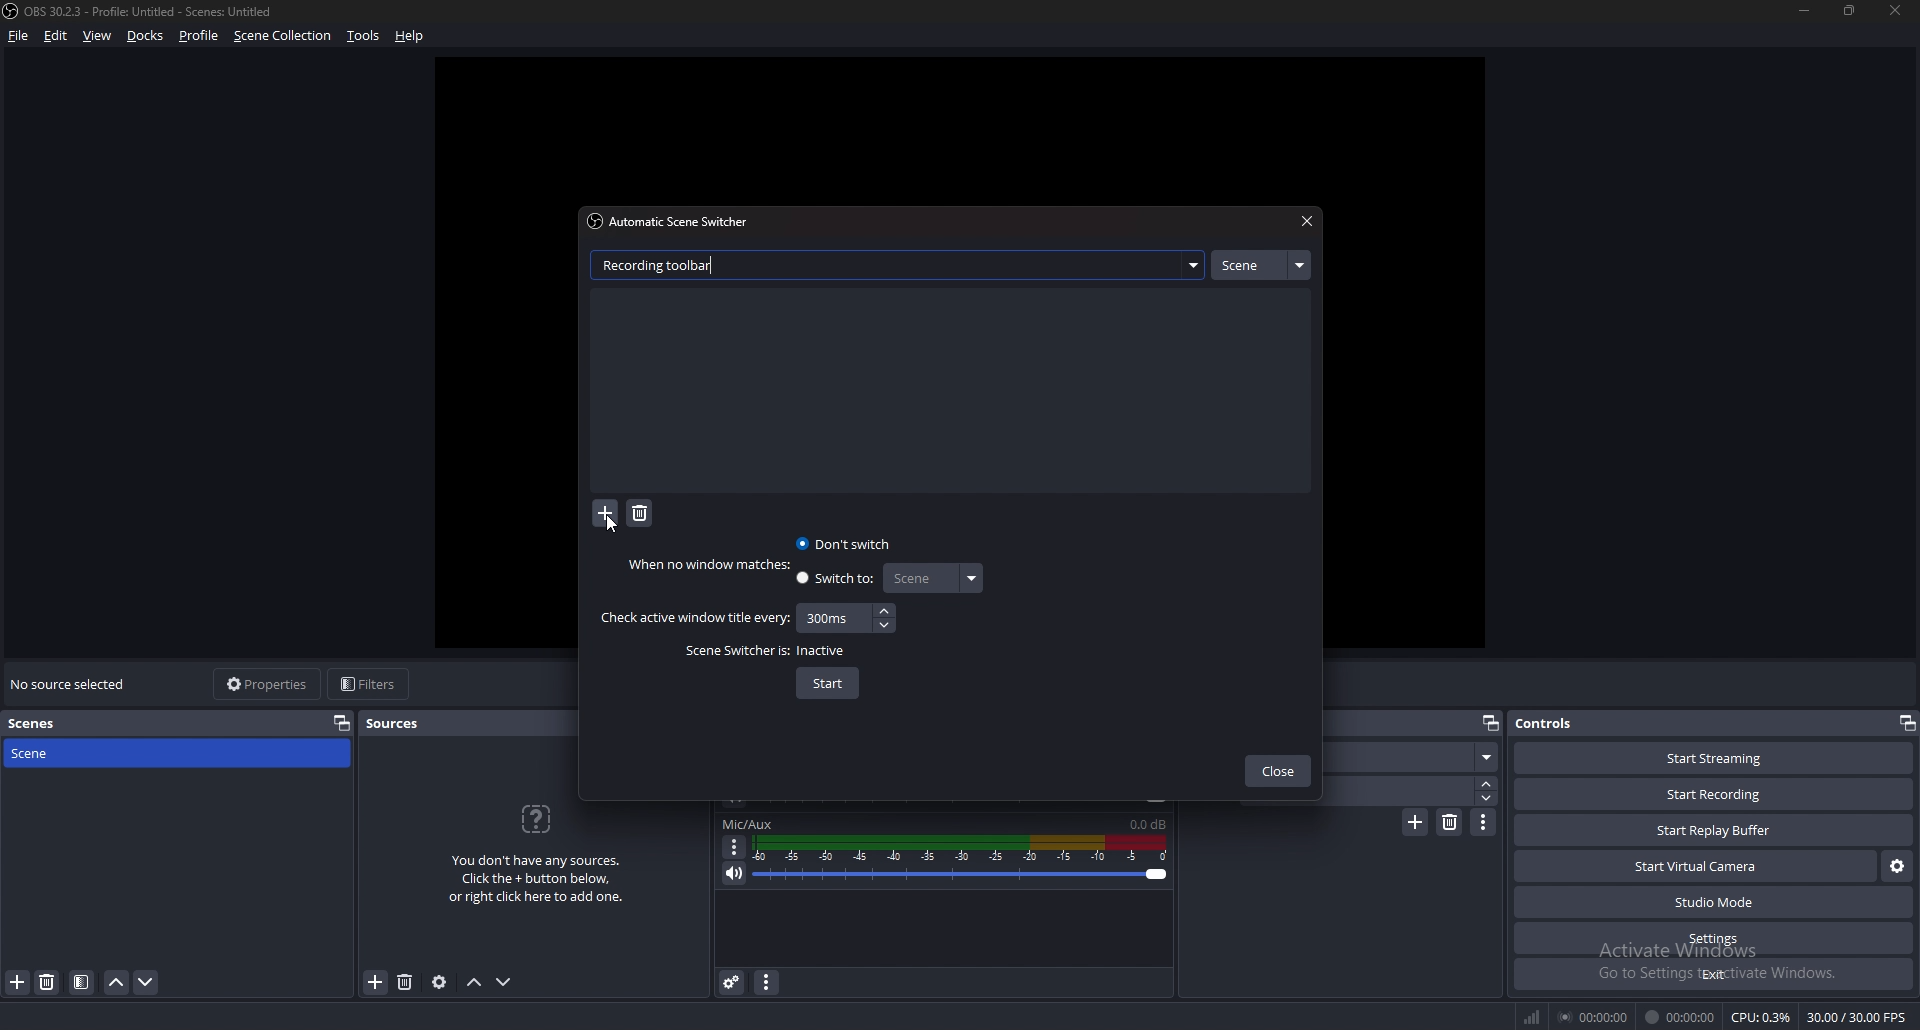  What do you see at coordinates (1484, 822) in the screenshot?
I see `transition properties` at bounding box center [1484, 822].